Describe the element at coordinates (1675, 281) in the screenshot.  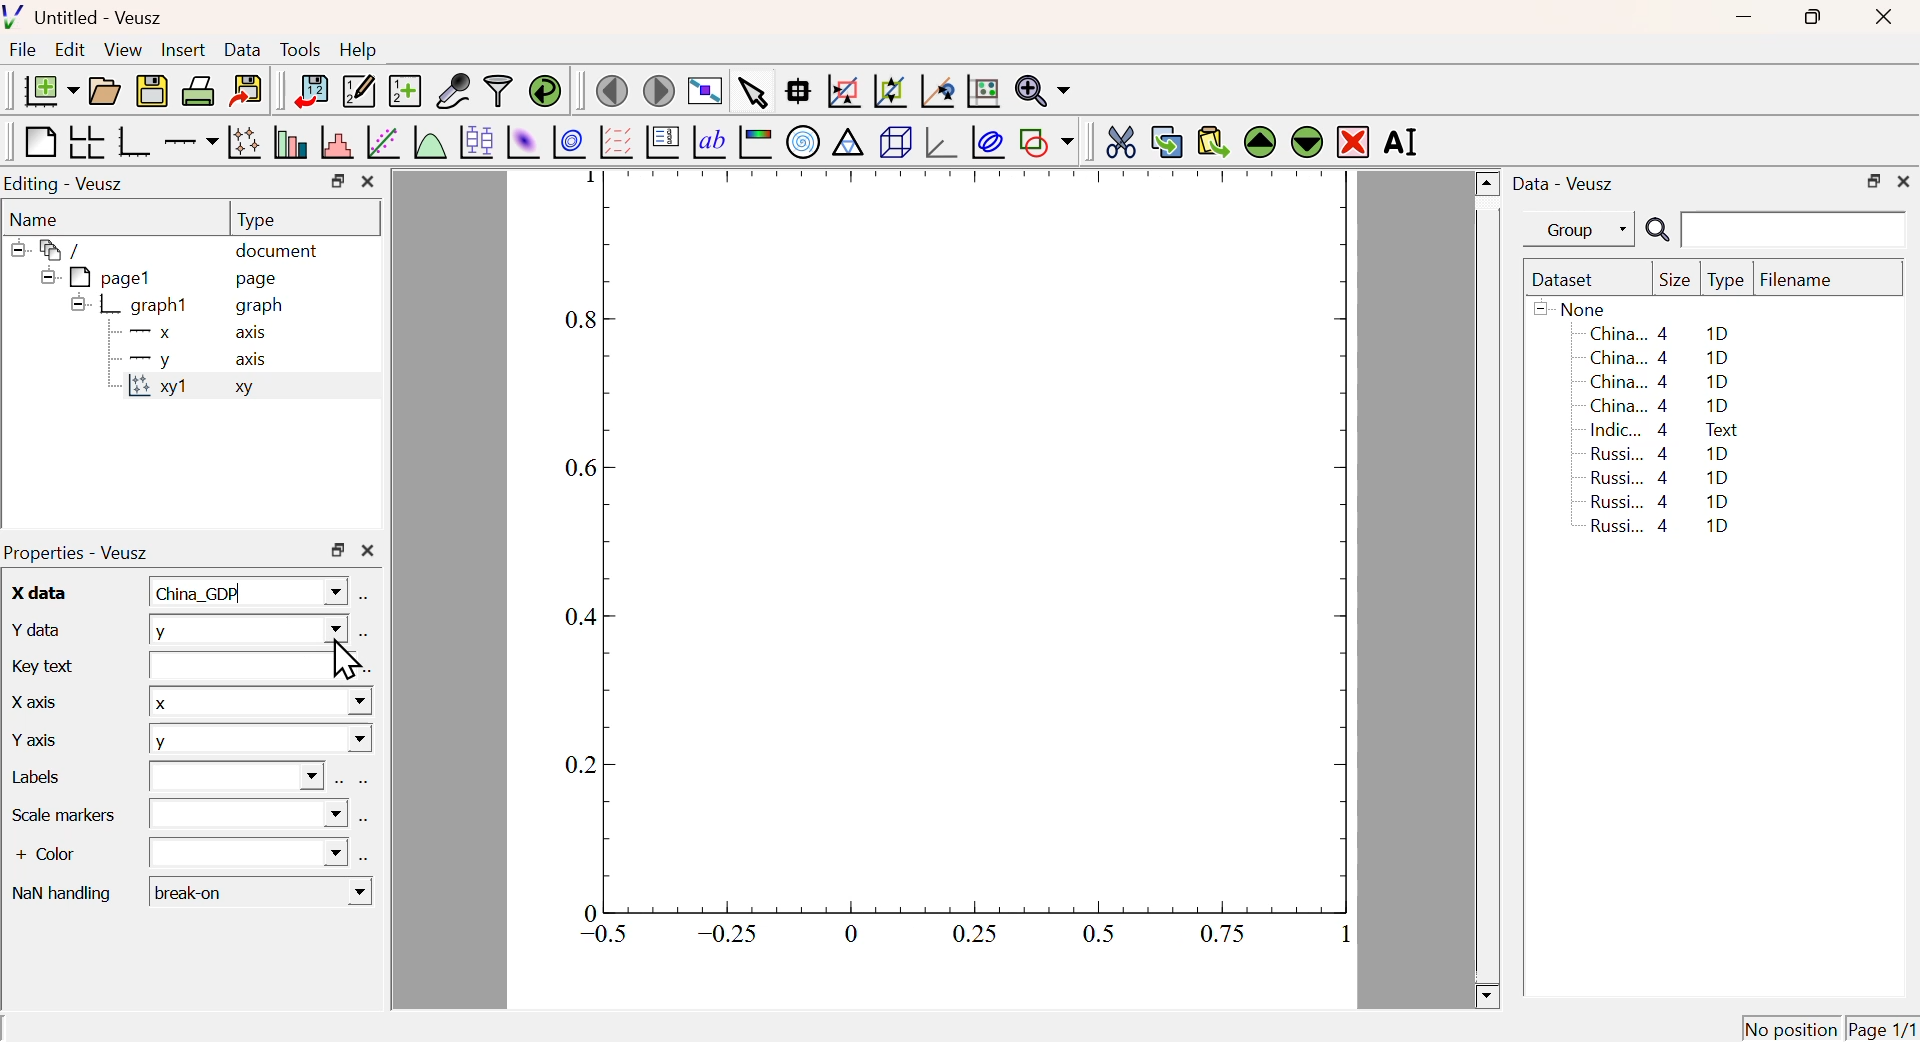
I see `Size` at that location.